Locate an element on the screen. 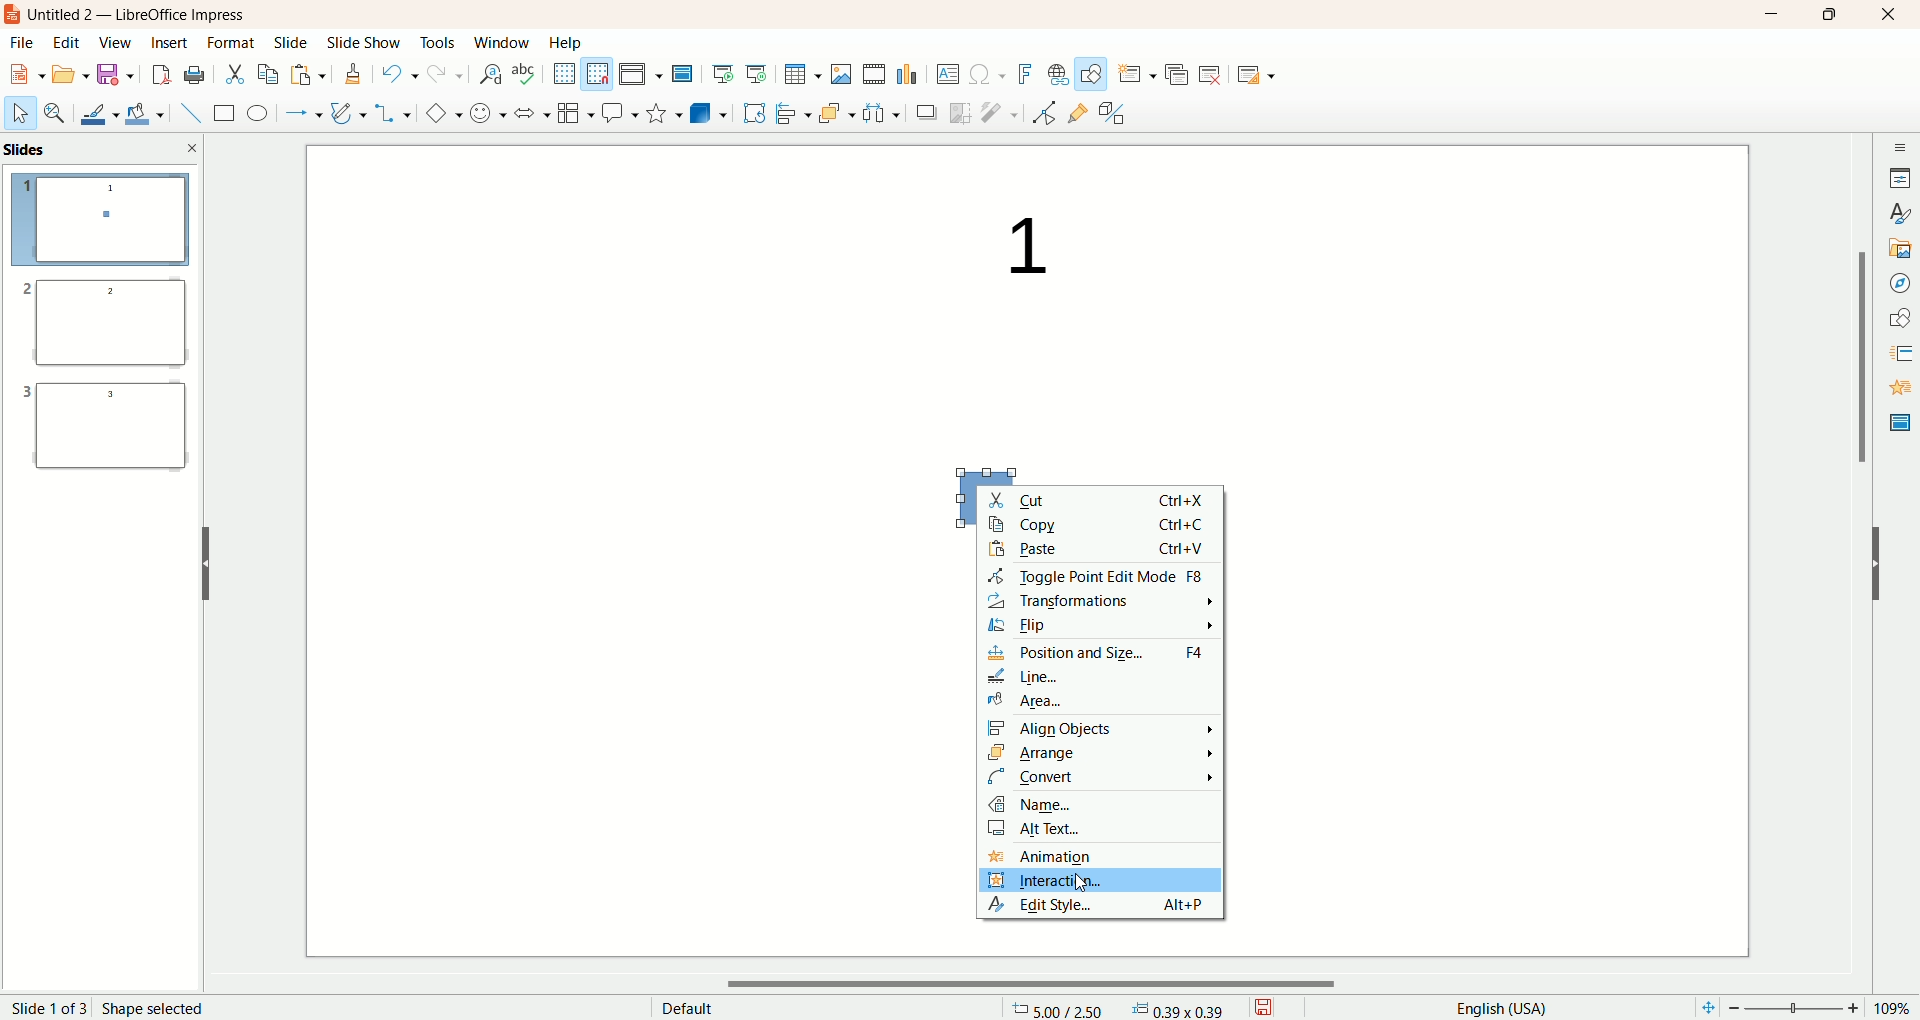 The width and height of the screenshot is (1920, 1020). navigator is located at coordinates (1898, 283).